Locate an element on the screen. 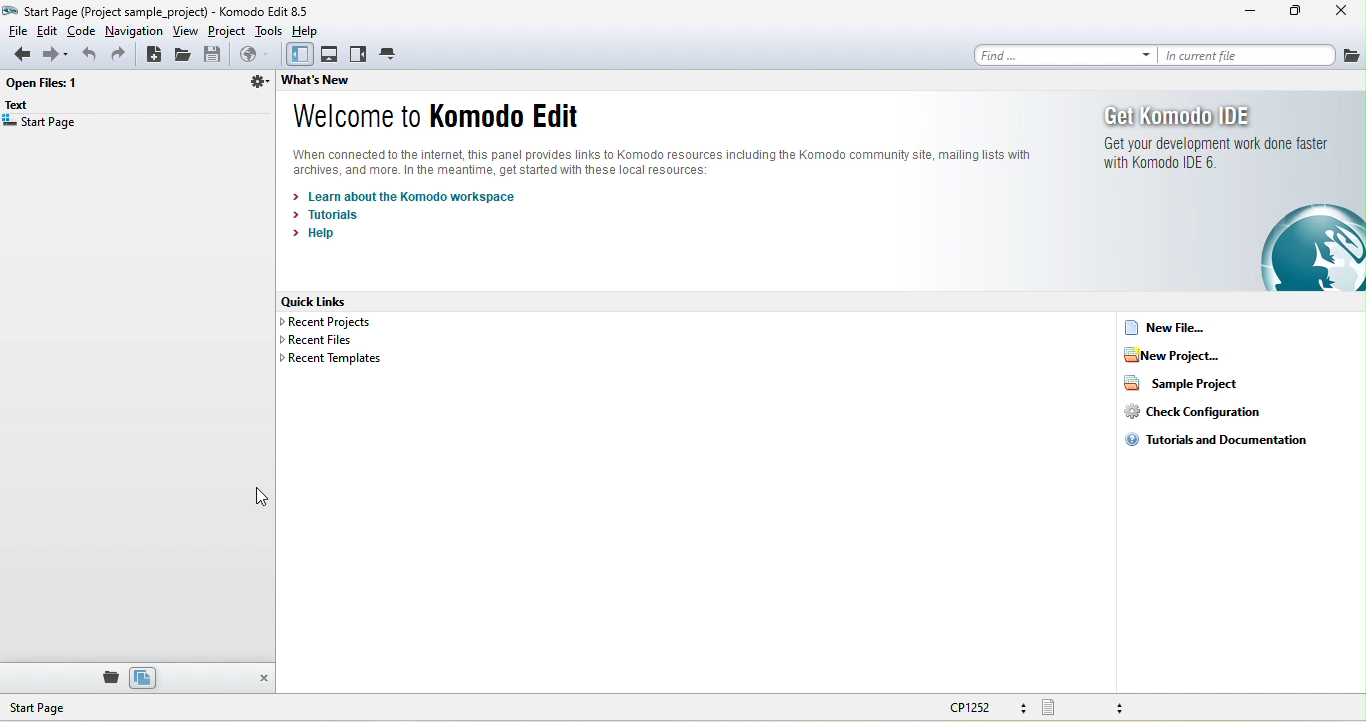 The image size is (1366, 722). new file is located at coordinates (1191, 327).